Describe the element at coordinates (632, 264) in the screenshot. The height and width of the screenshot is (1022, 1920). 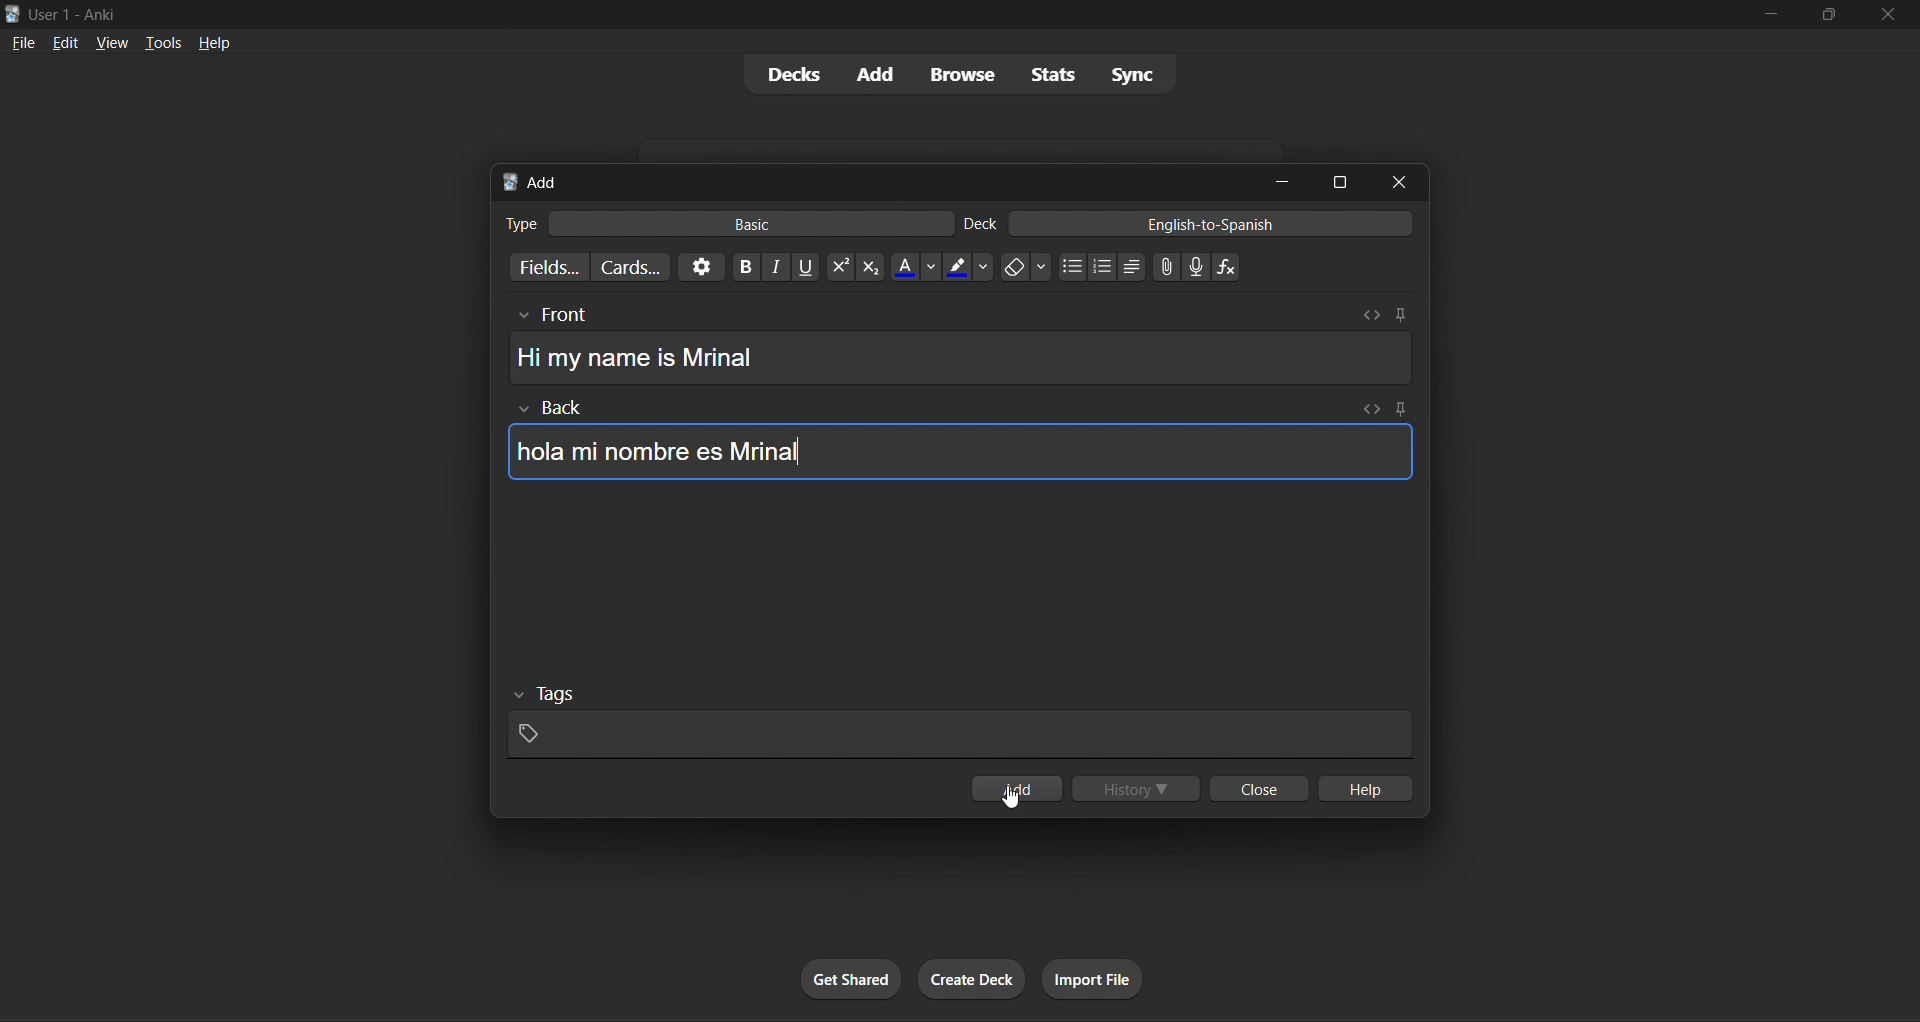
I see `customize card templates` at that location.